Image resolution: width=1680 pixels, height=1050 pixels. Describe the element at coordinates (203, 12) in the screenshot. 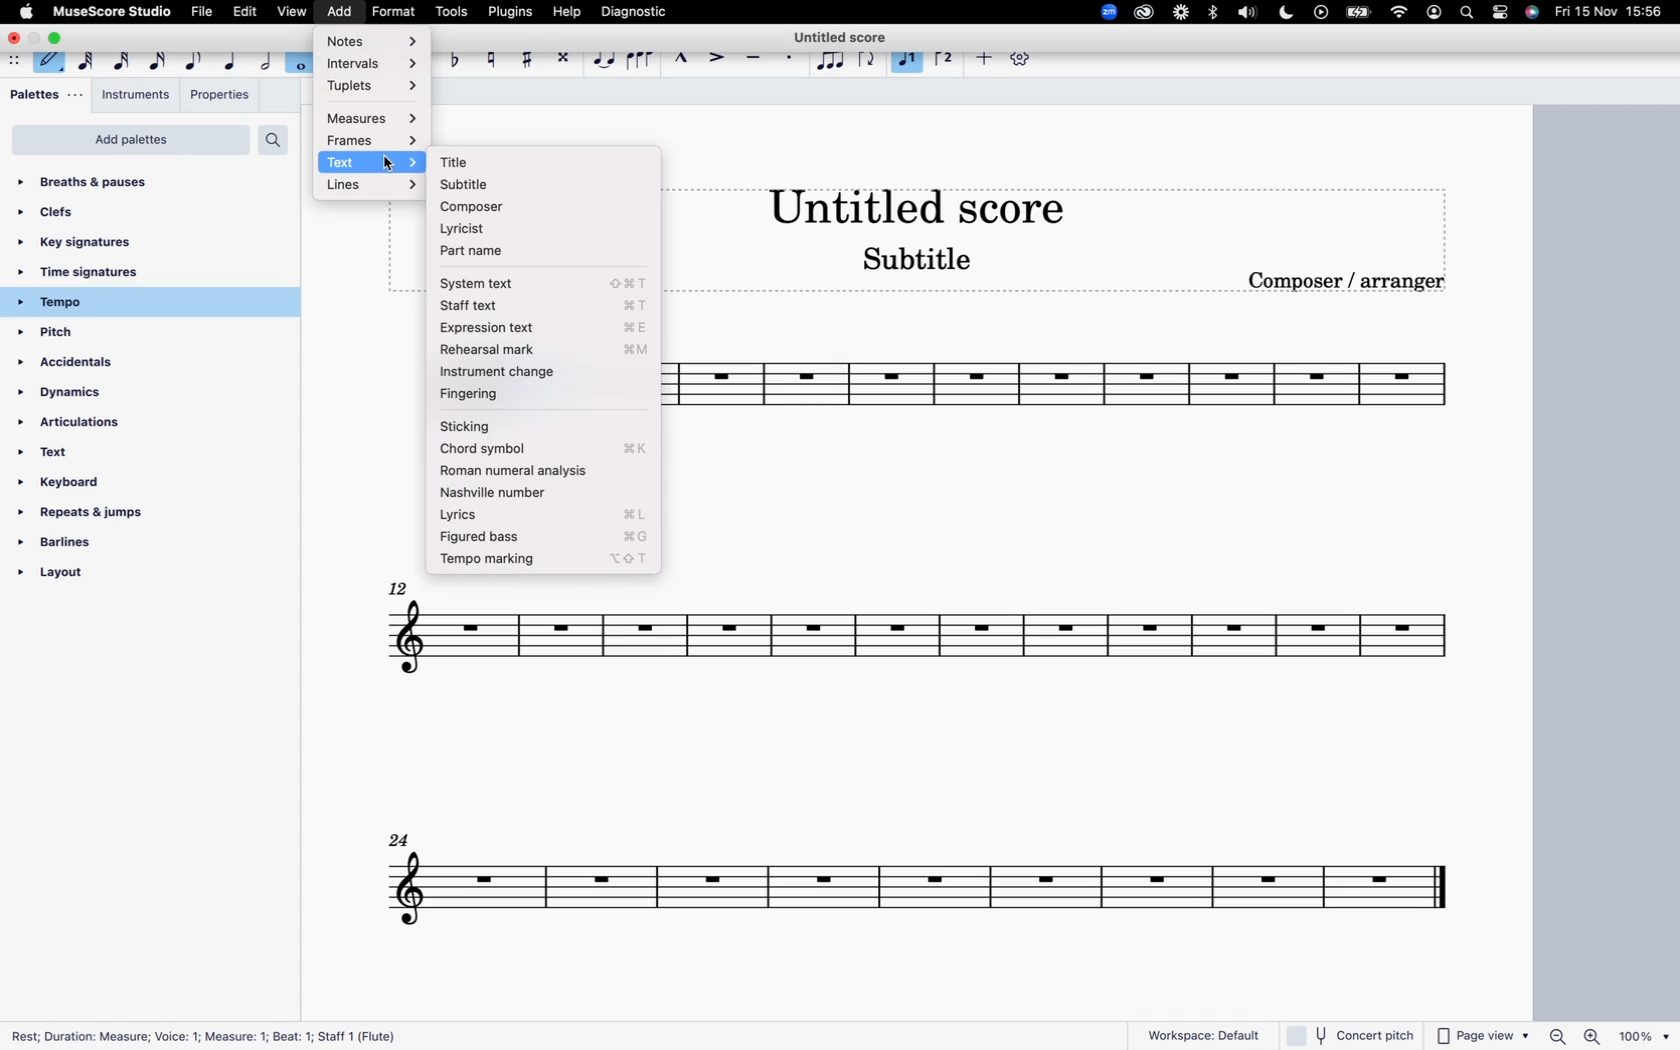

I see `file` at that location.